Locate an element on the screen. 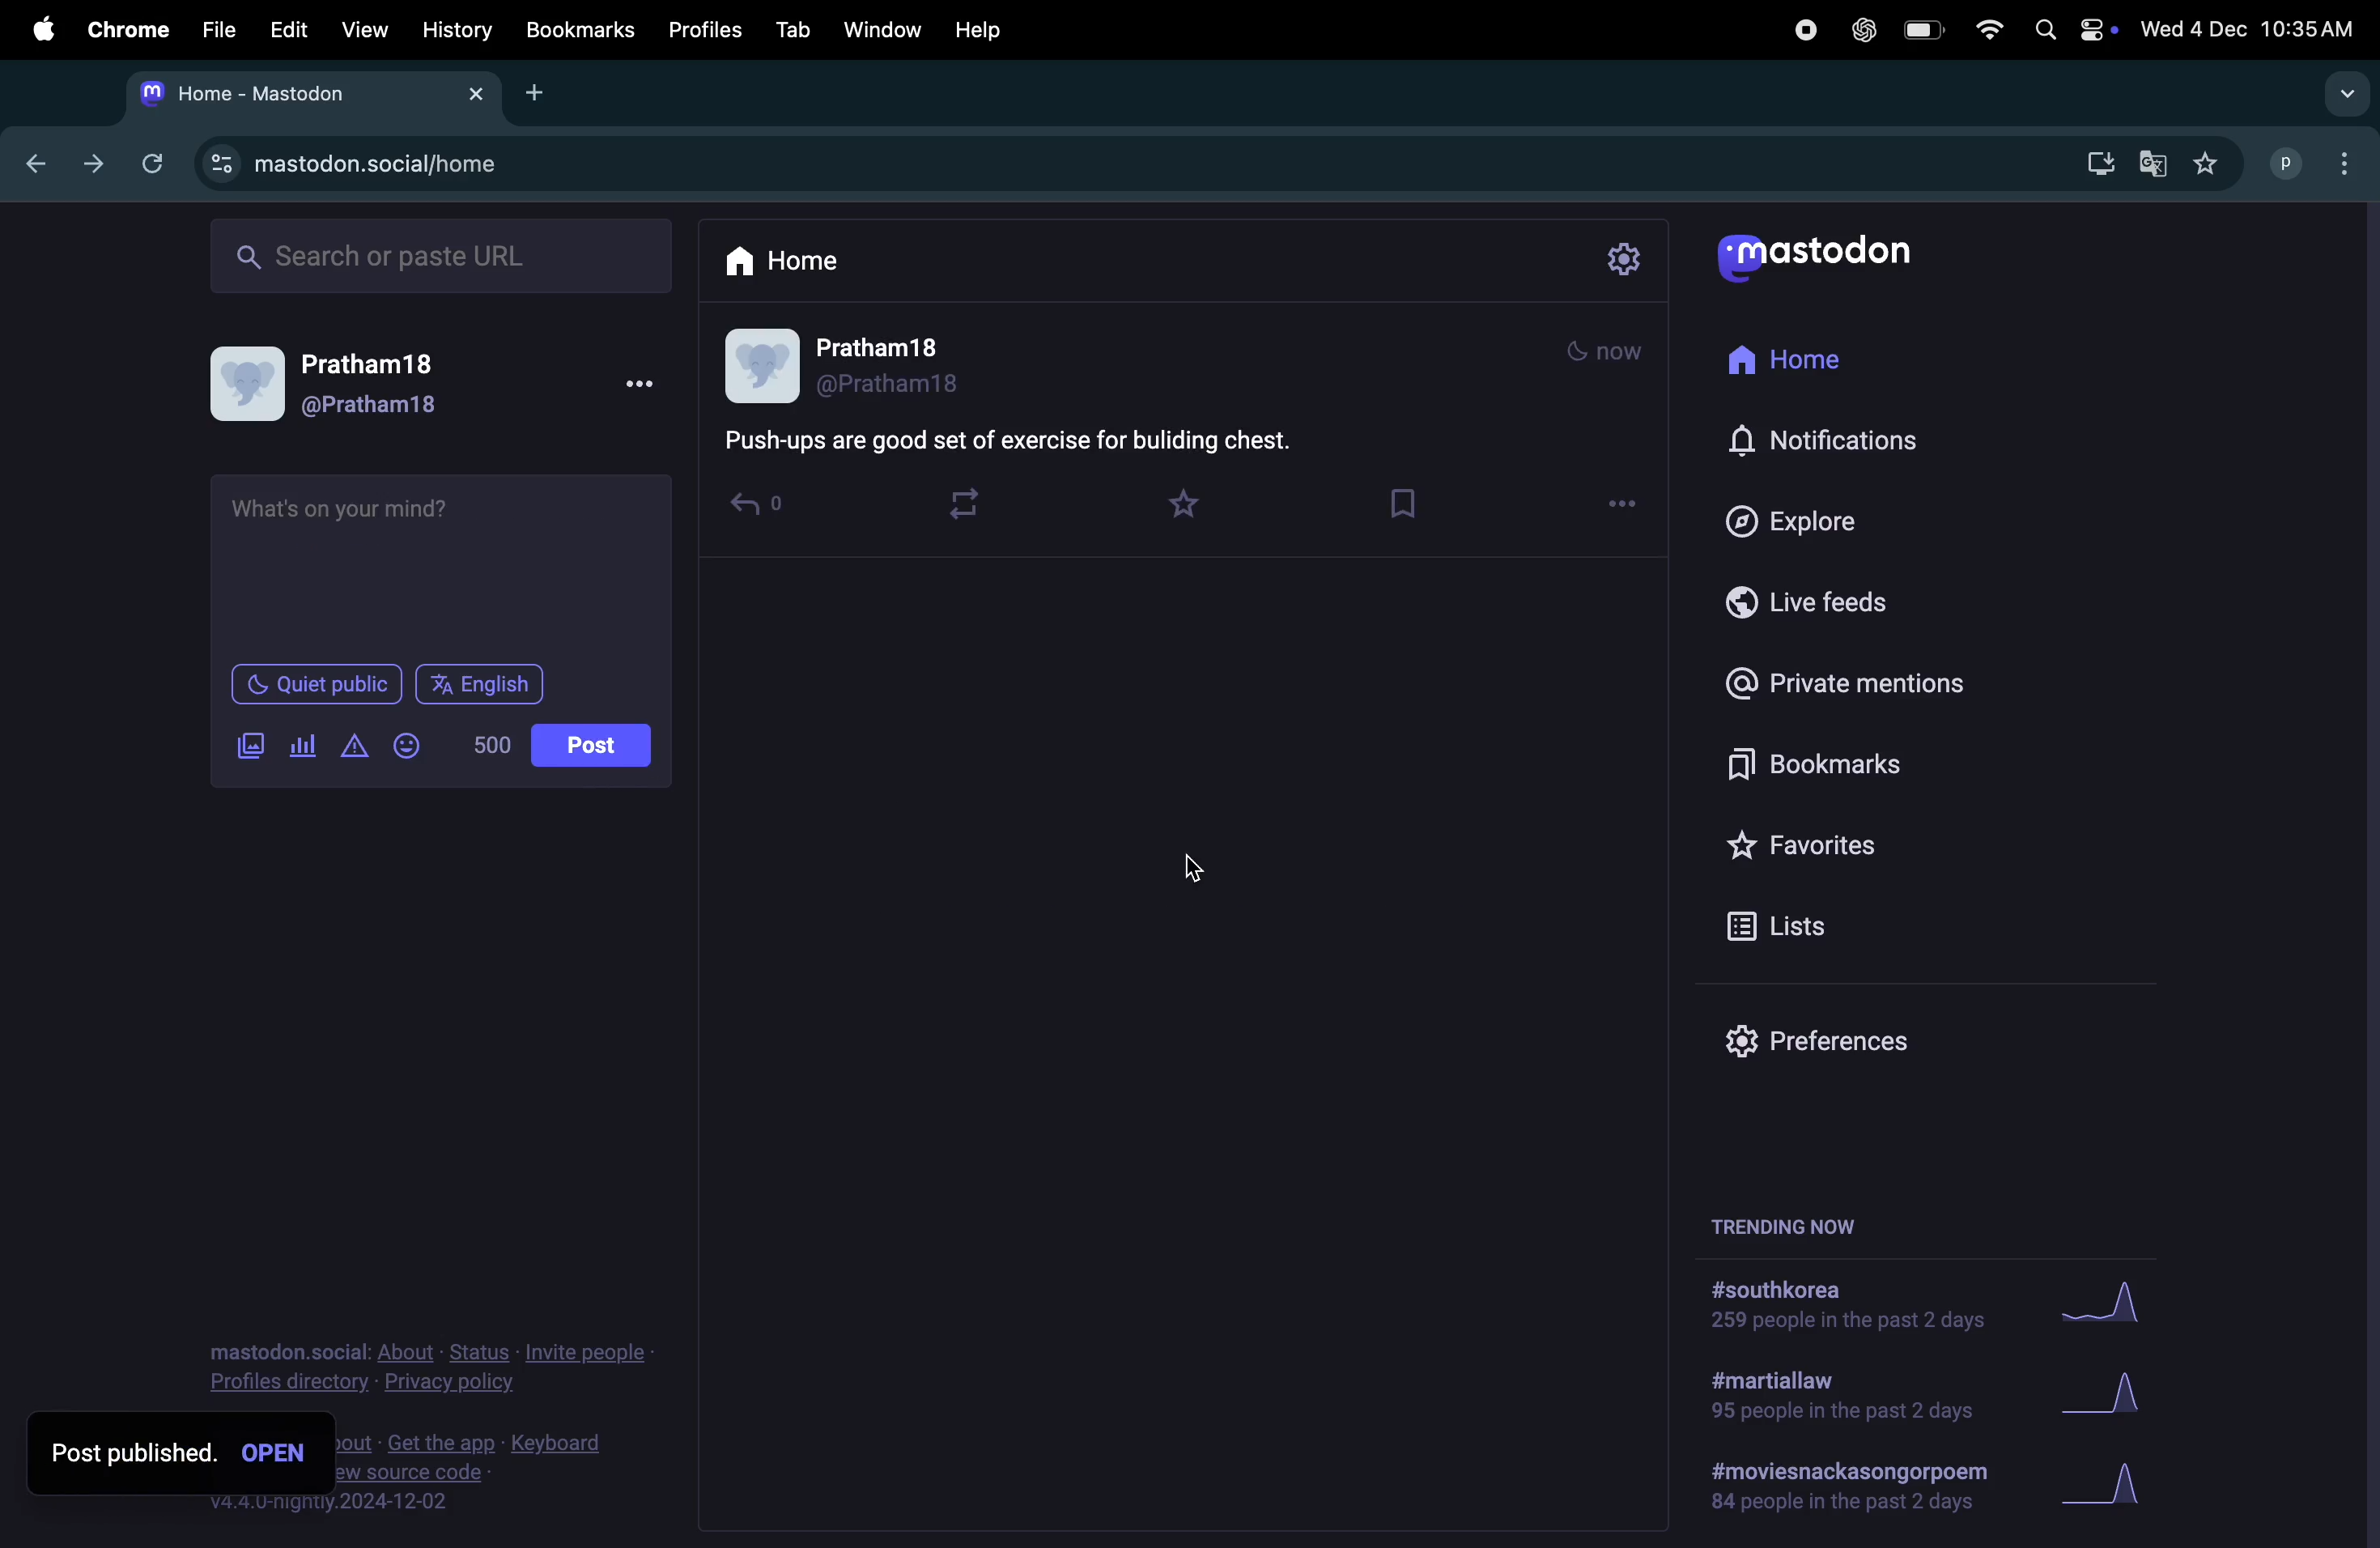 The image size is (2380, 1548). cursor is located at coordinates (1200, 869).